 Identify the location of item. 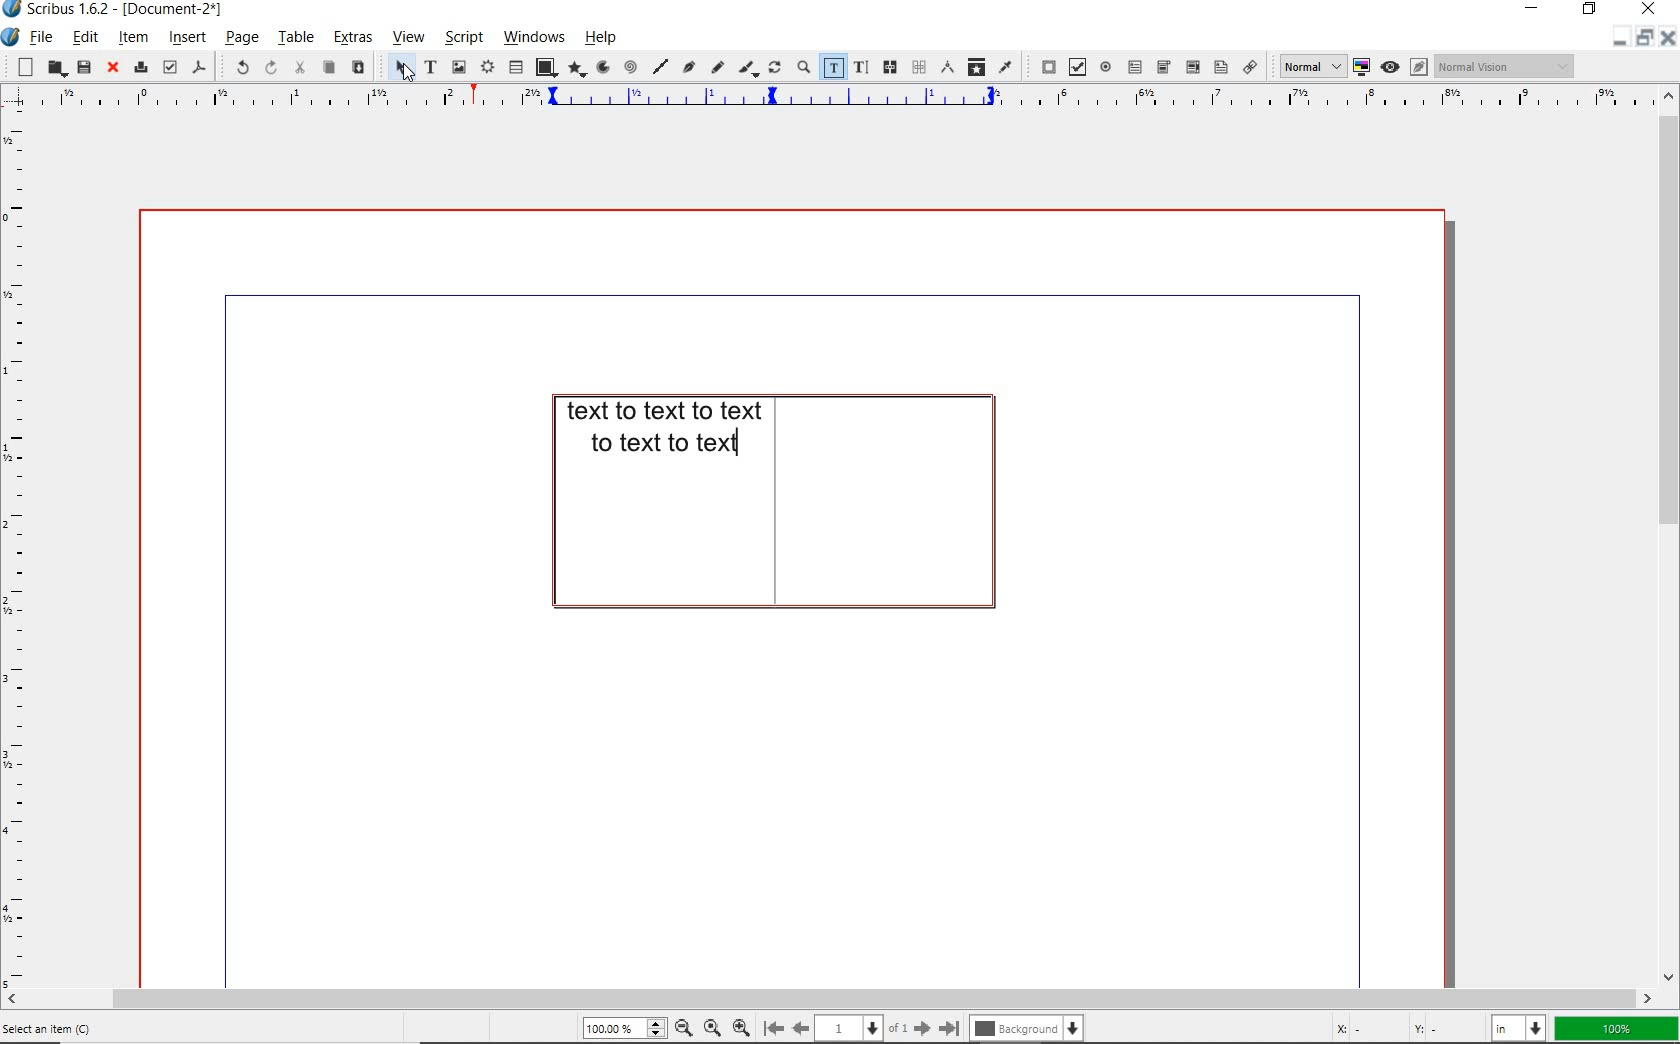
(136, 38).